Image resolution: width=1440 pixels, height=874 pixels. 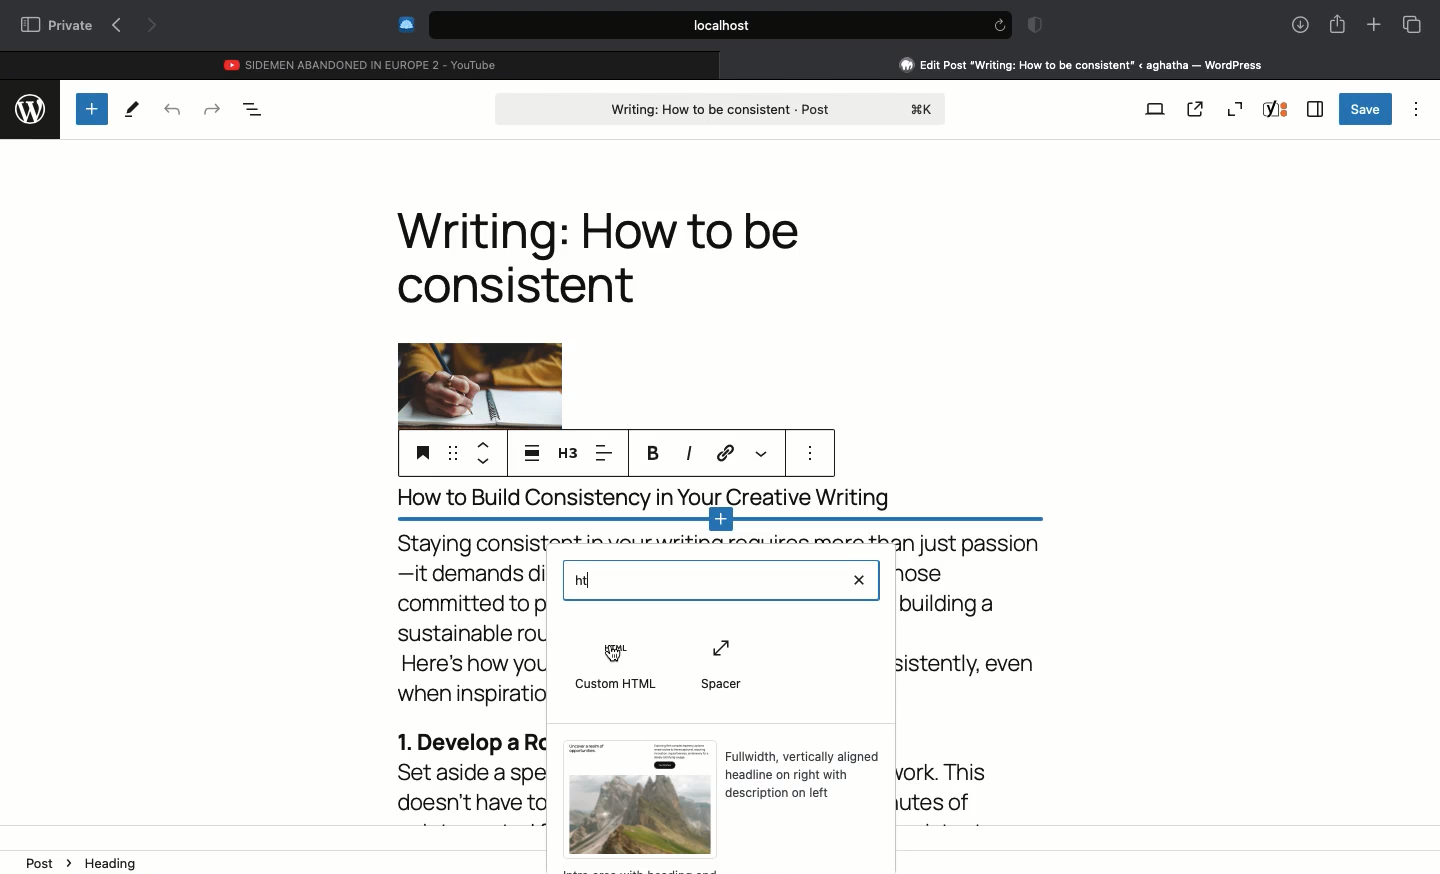 I want to click on HT, so click(x=588, y=583).